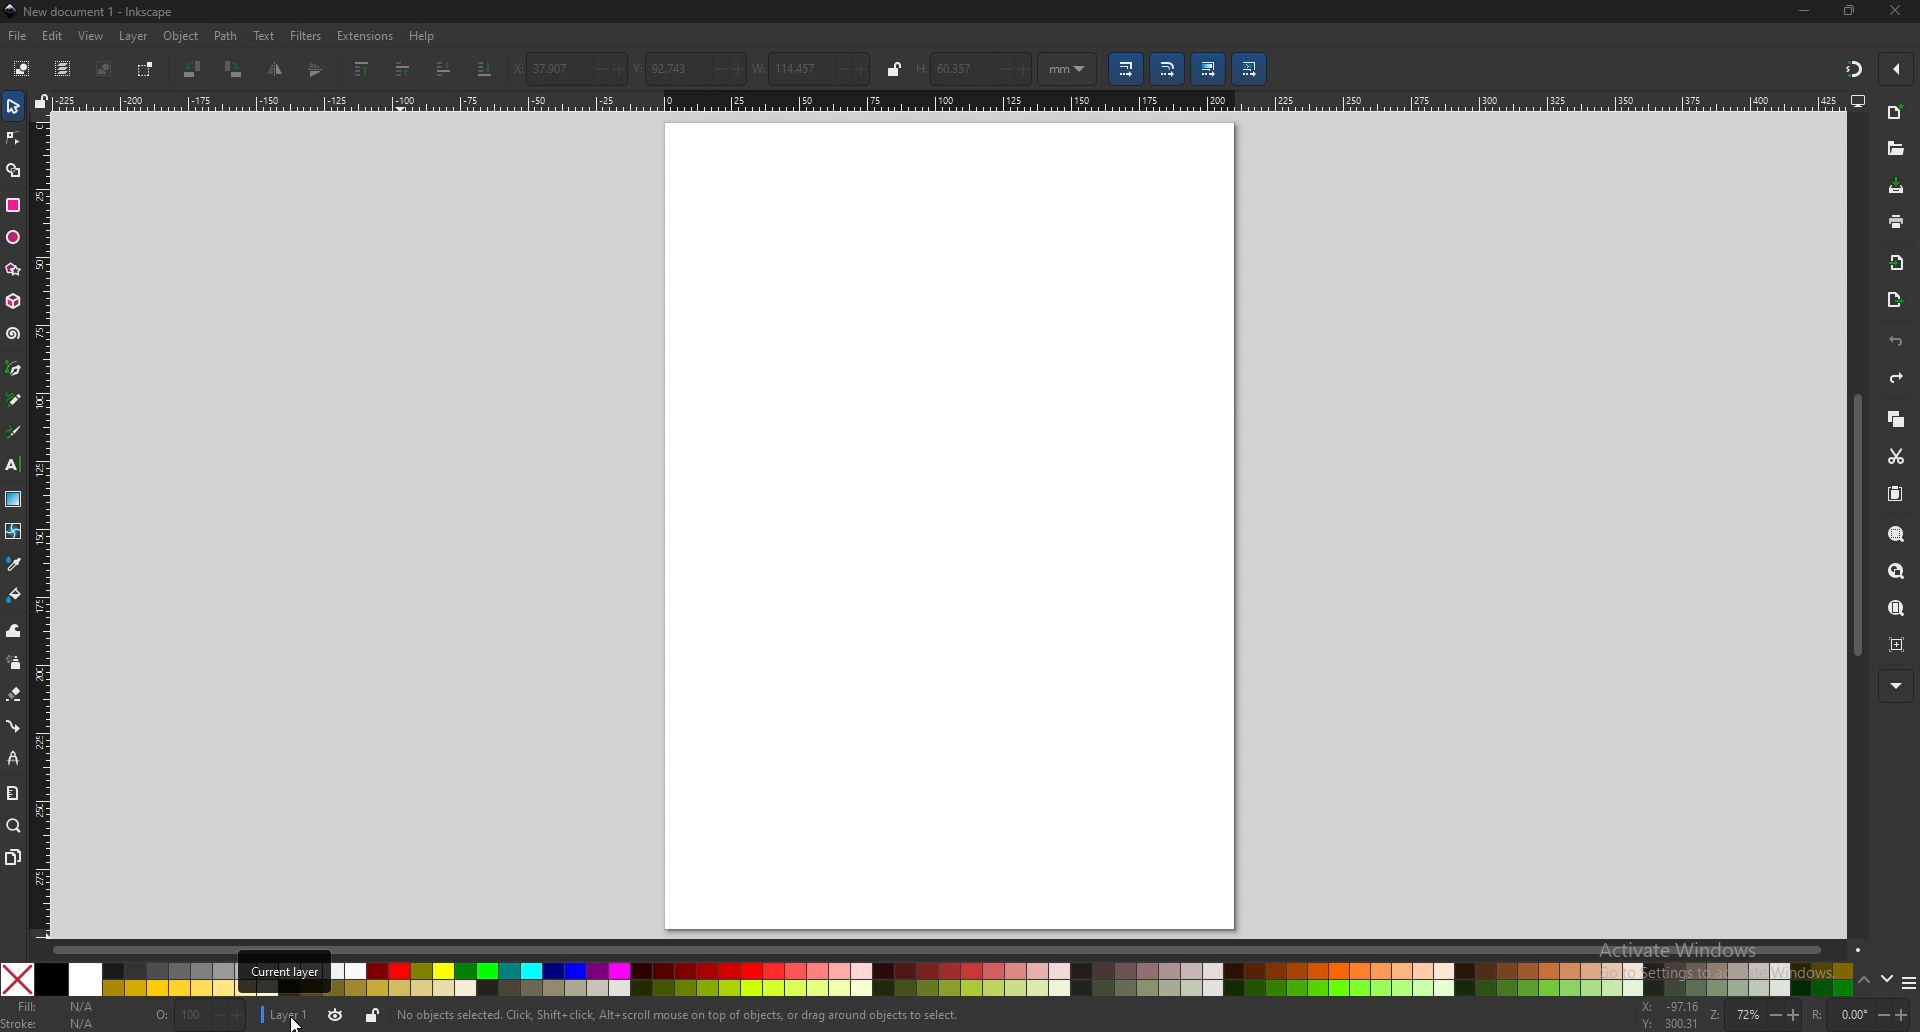  I want to click on raise one step, so click(403, 68).